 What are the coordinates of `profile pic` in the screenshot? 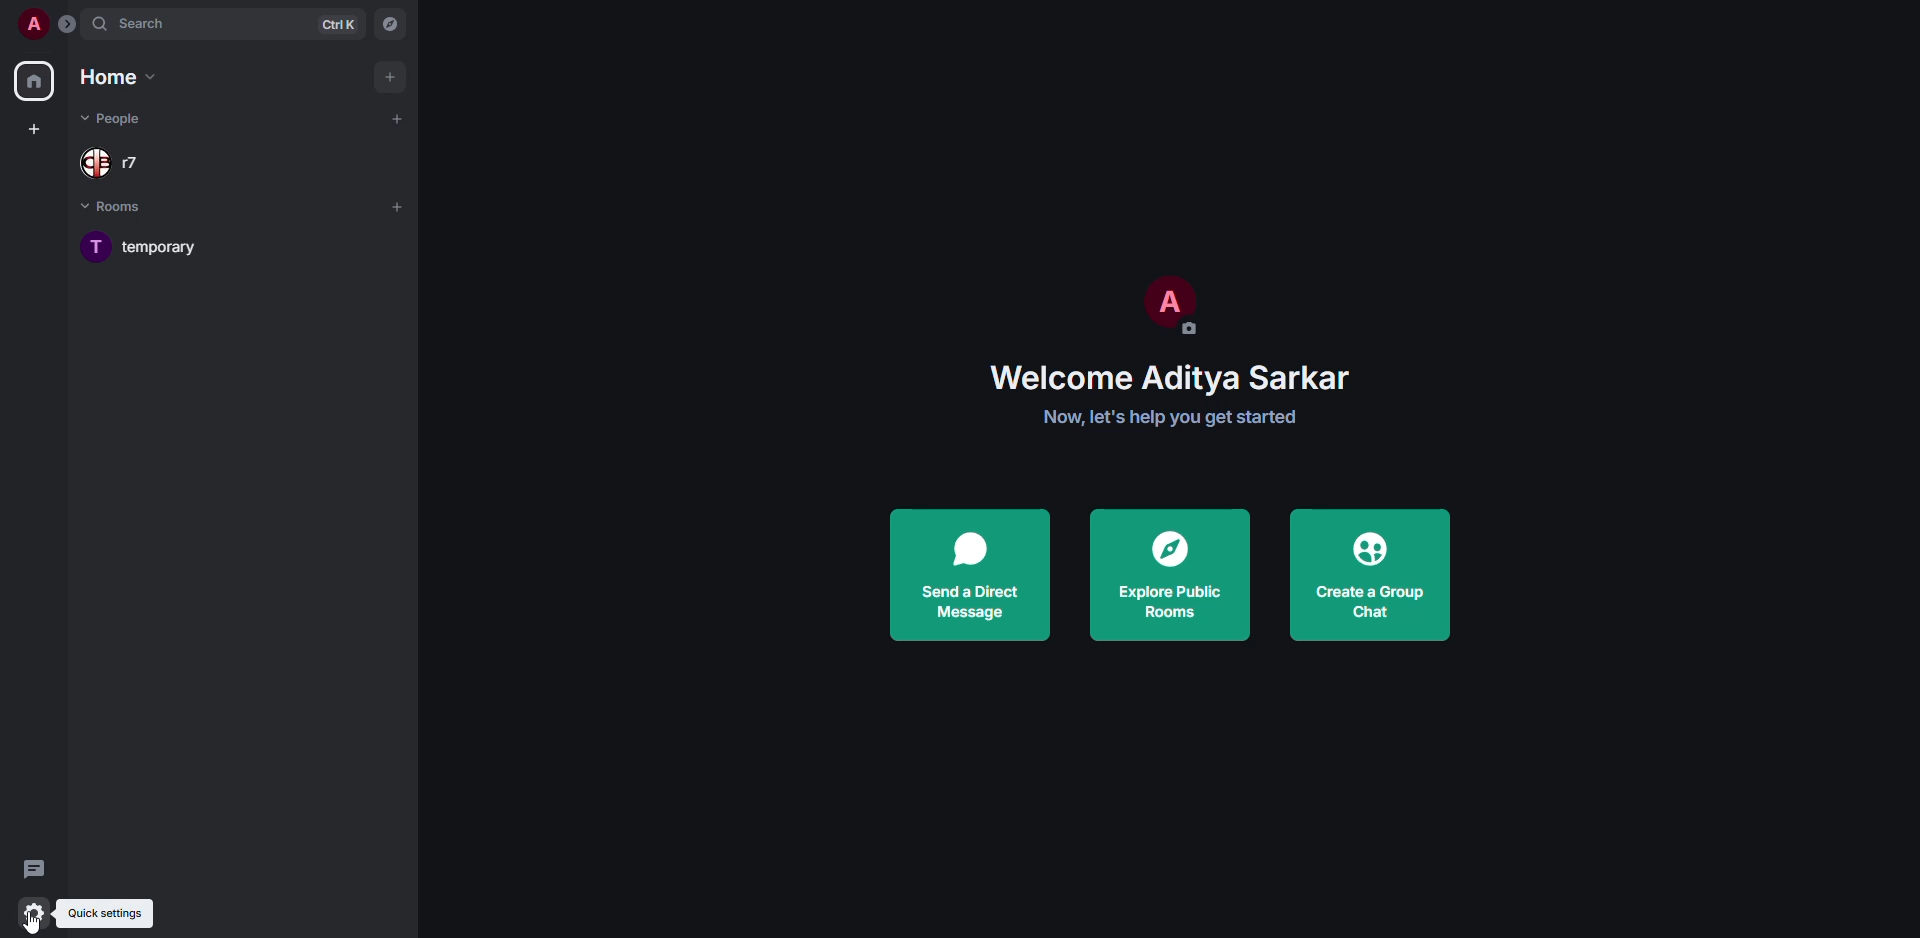 It's located at (1164, 302).